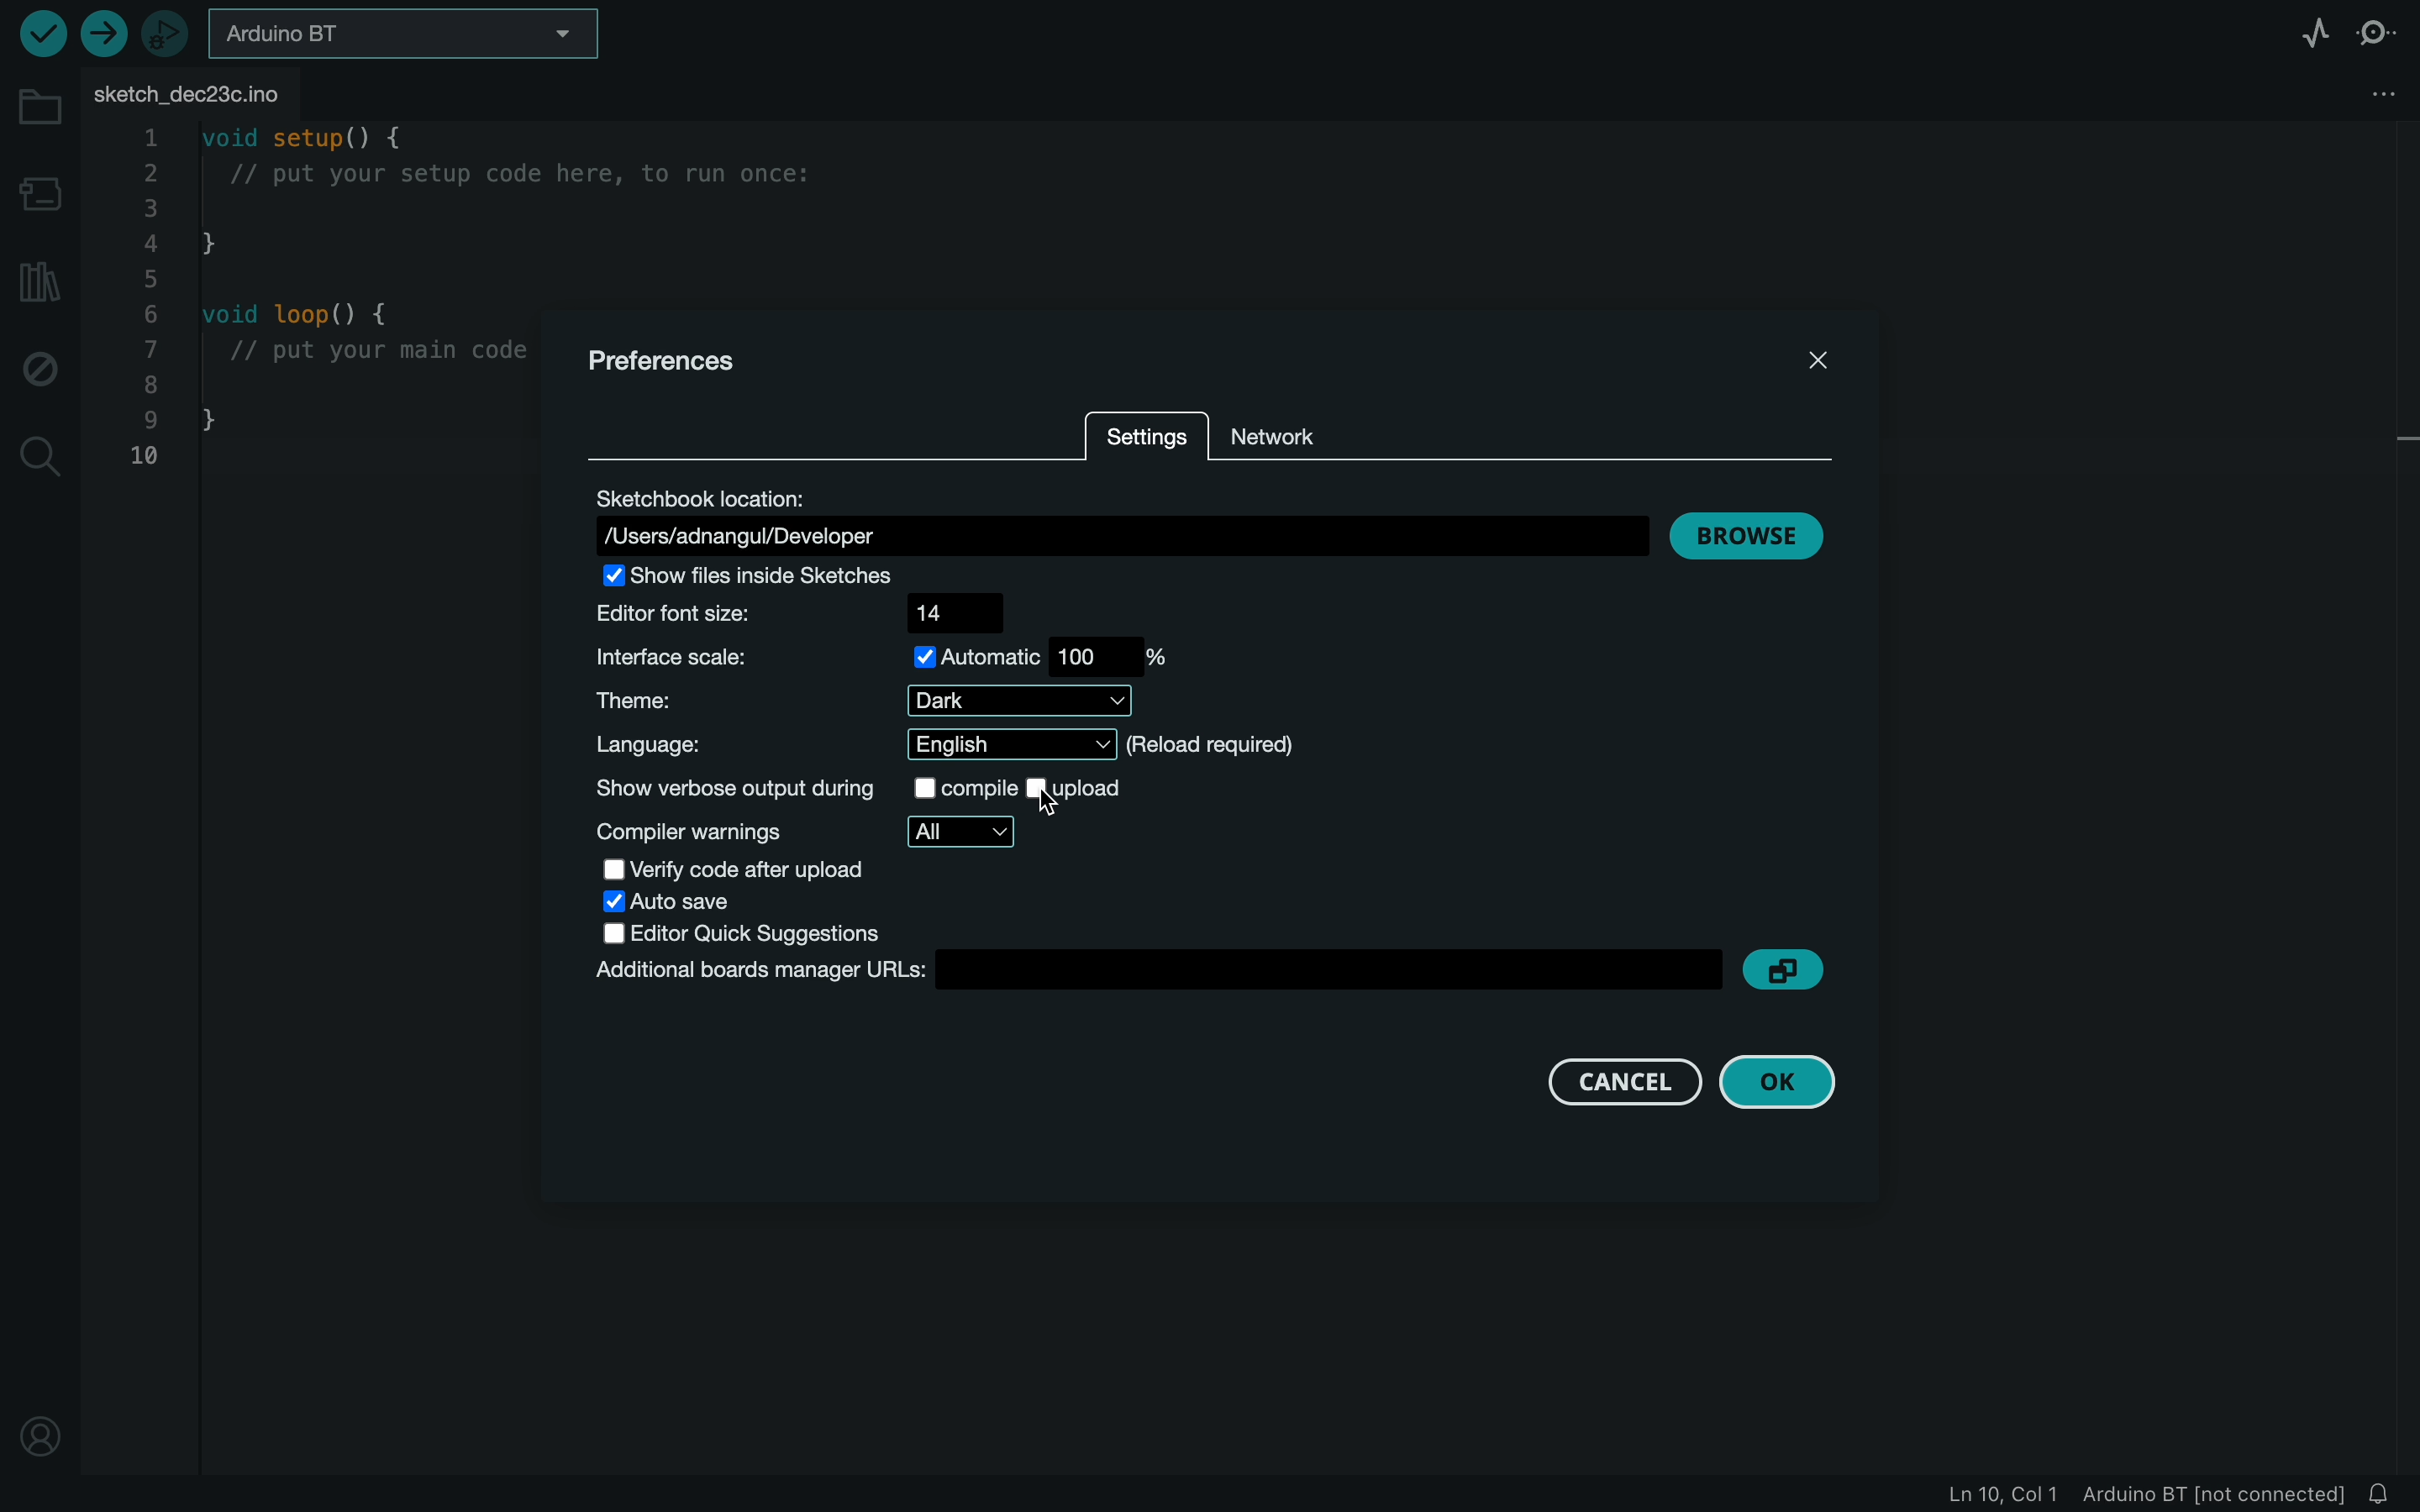  I want to click on show files, so click(769, 577).